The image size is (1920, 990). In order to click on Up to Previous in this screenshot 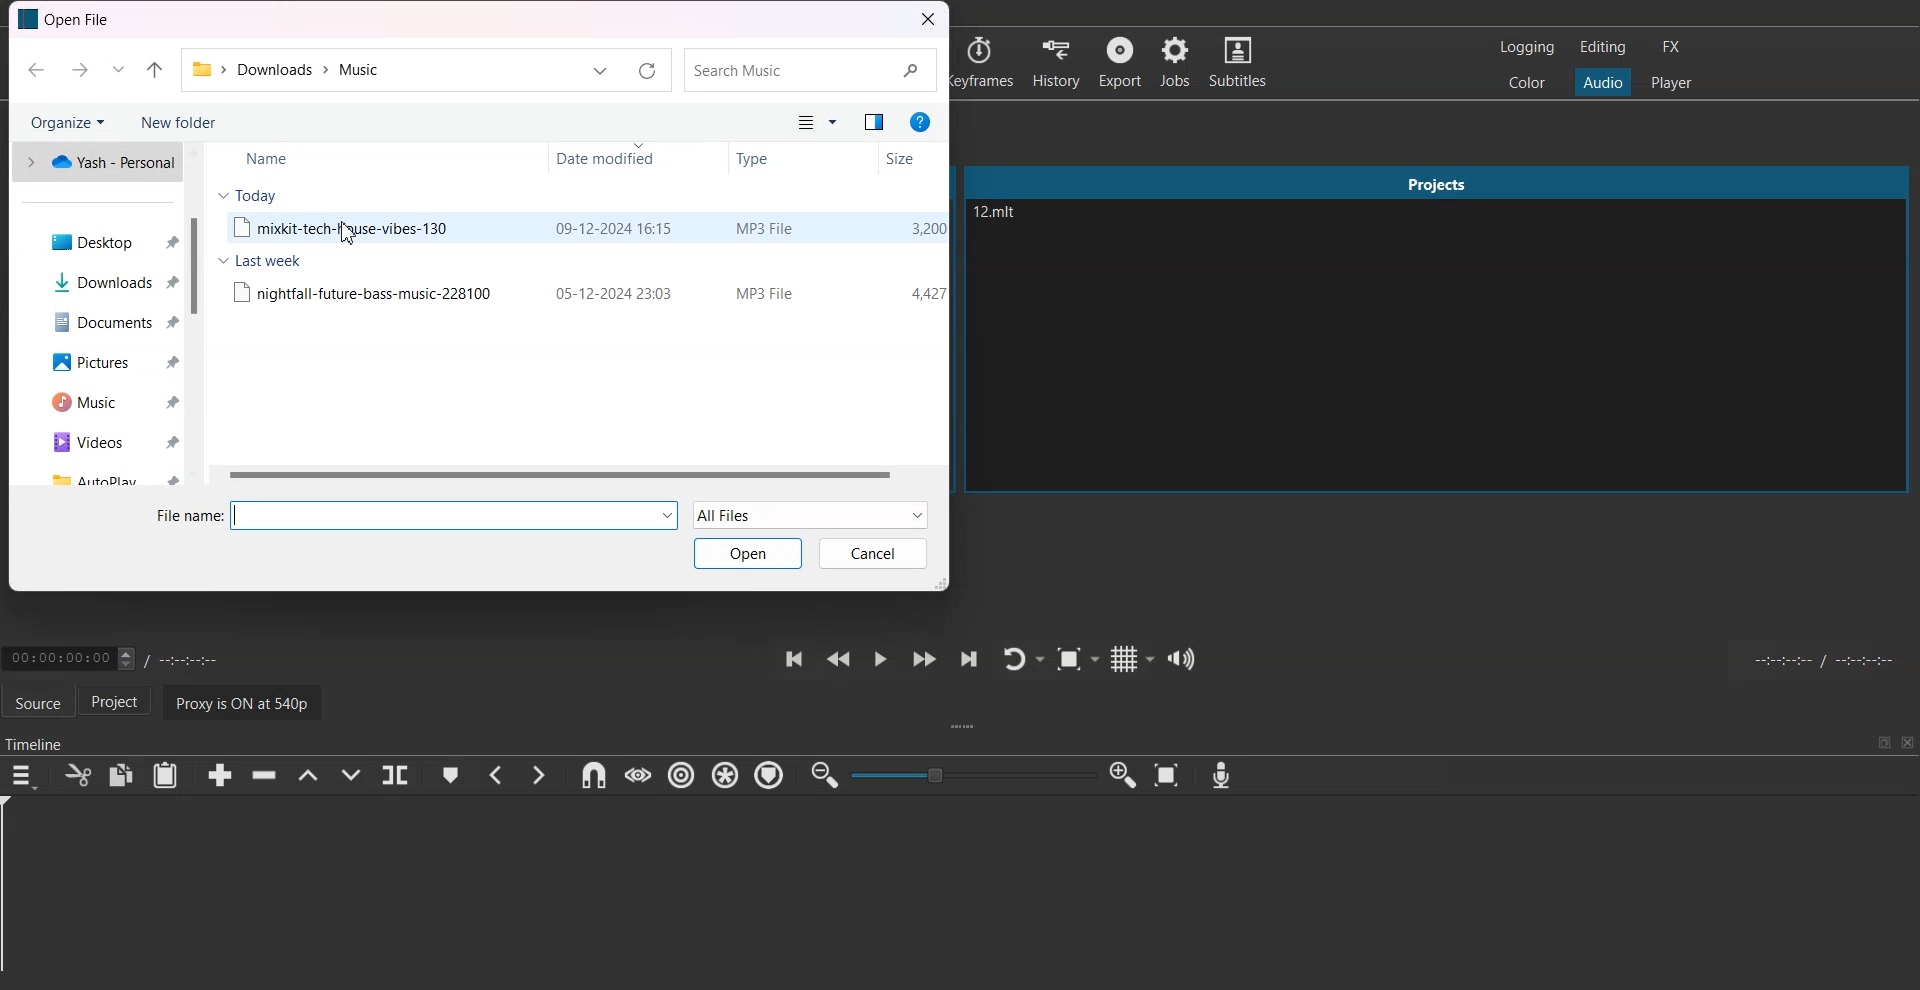, I will do `click(154, 71)`.